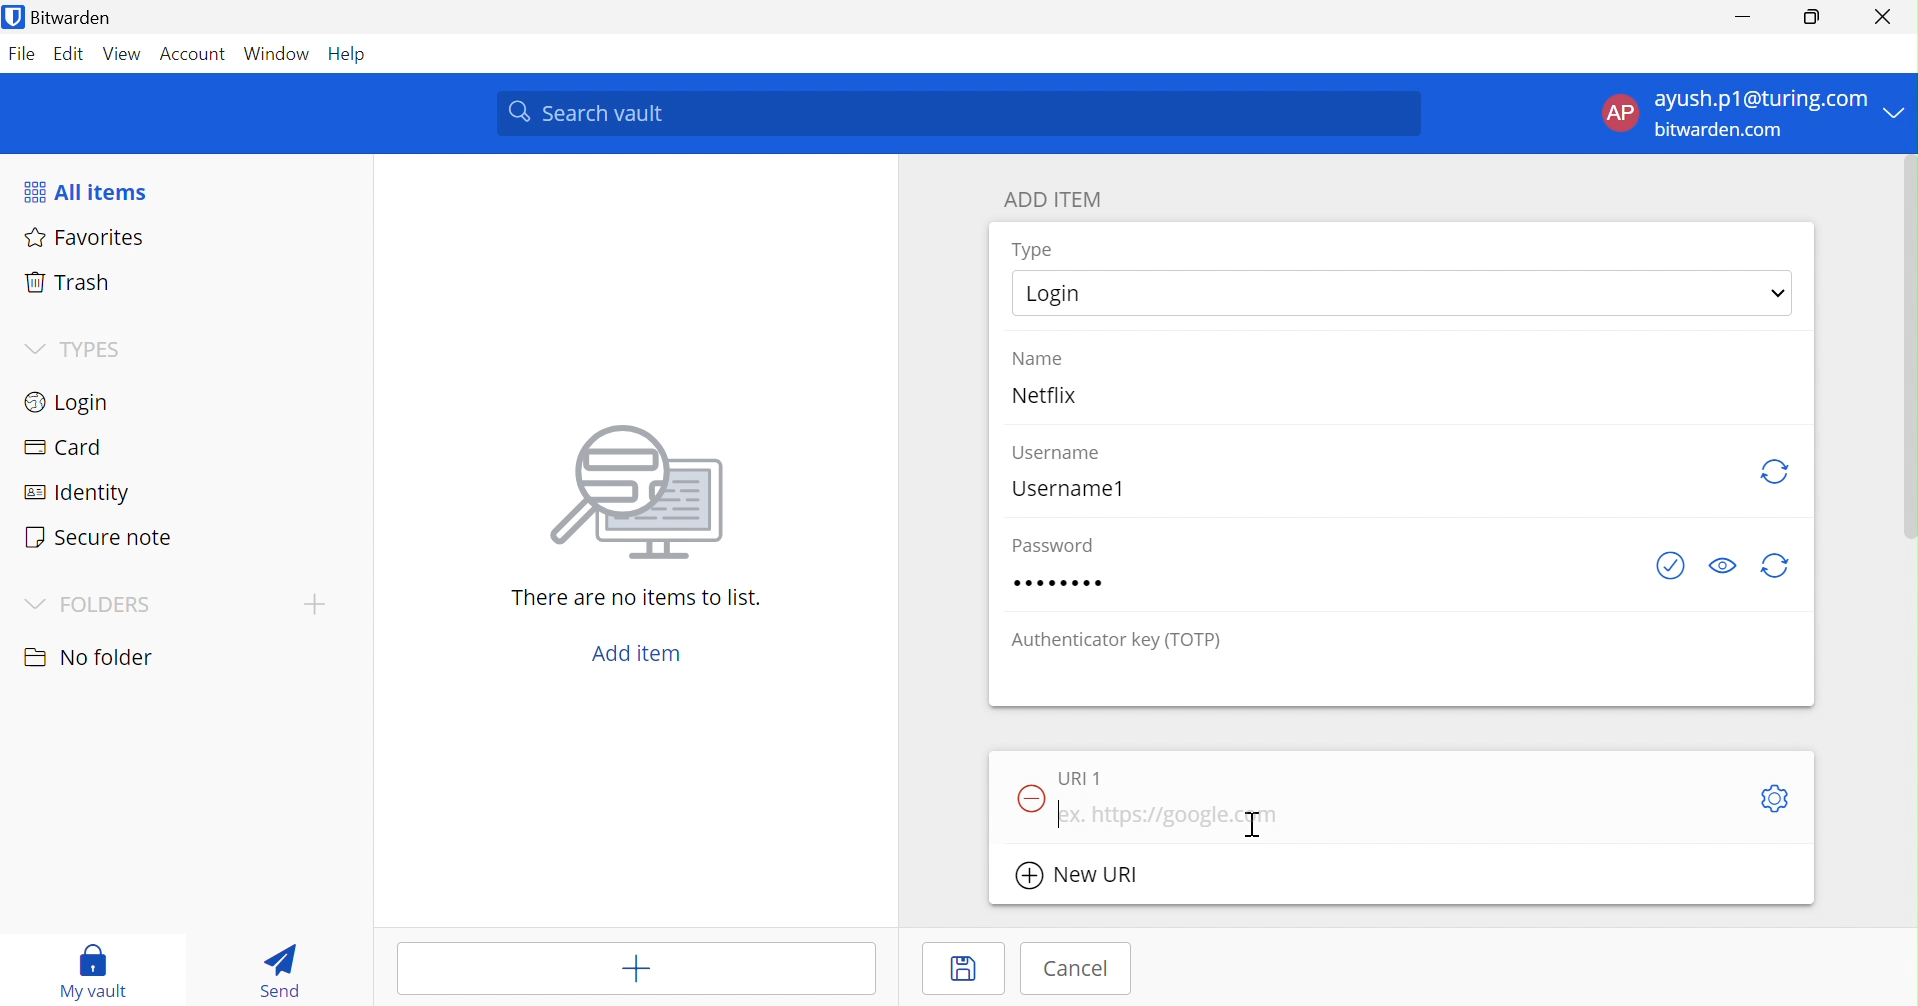  I want to click on Help, so click(349, 55).